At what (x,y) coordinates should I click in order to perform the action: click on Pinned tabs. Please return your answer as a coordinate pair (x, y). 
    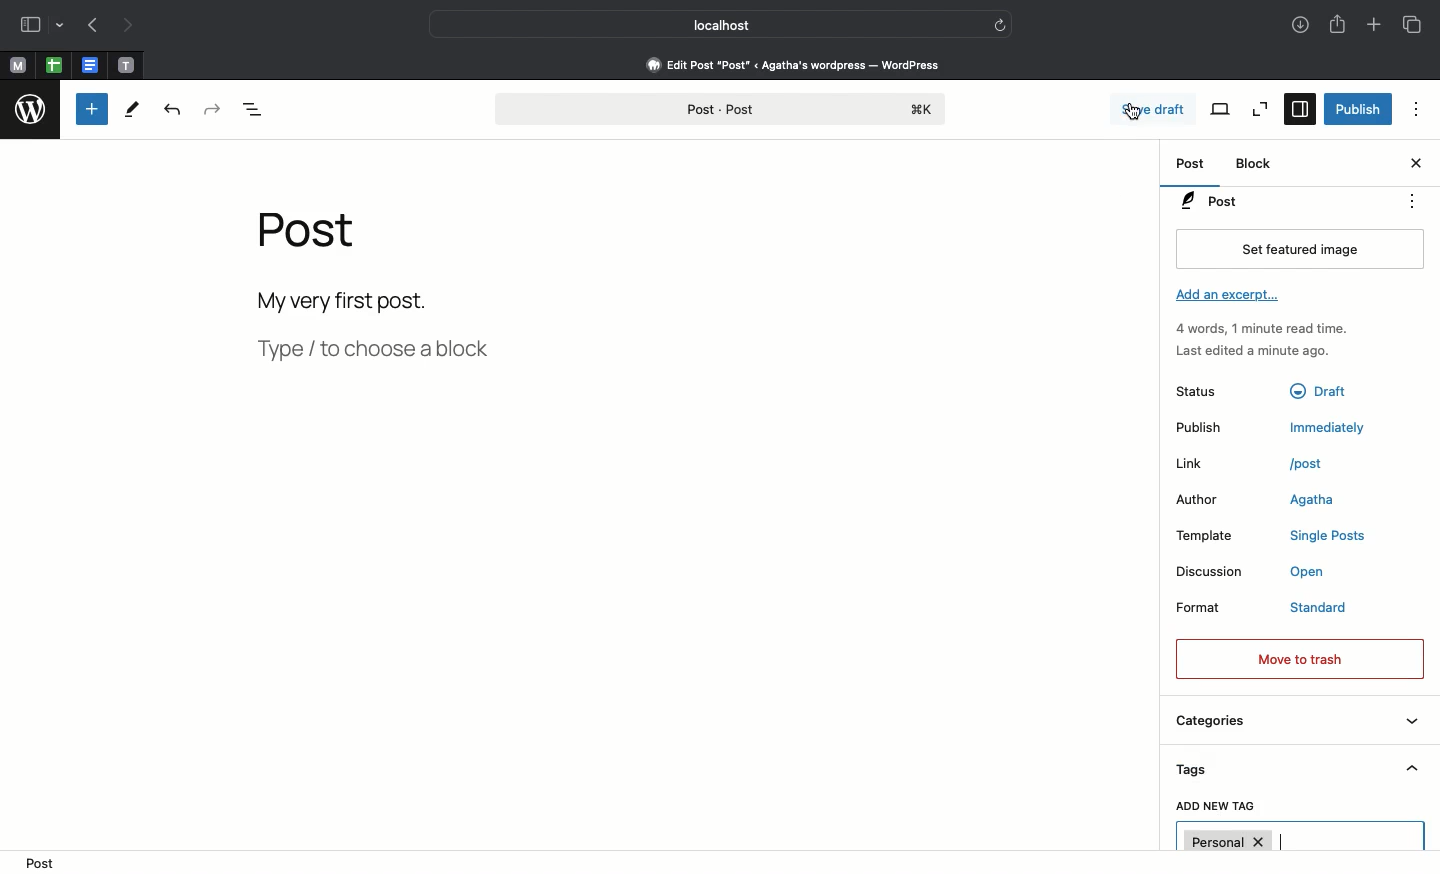
    Looking at the image, I should click on (52, 64).